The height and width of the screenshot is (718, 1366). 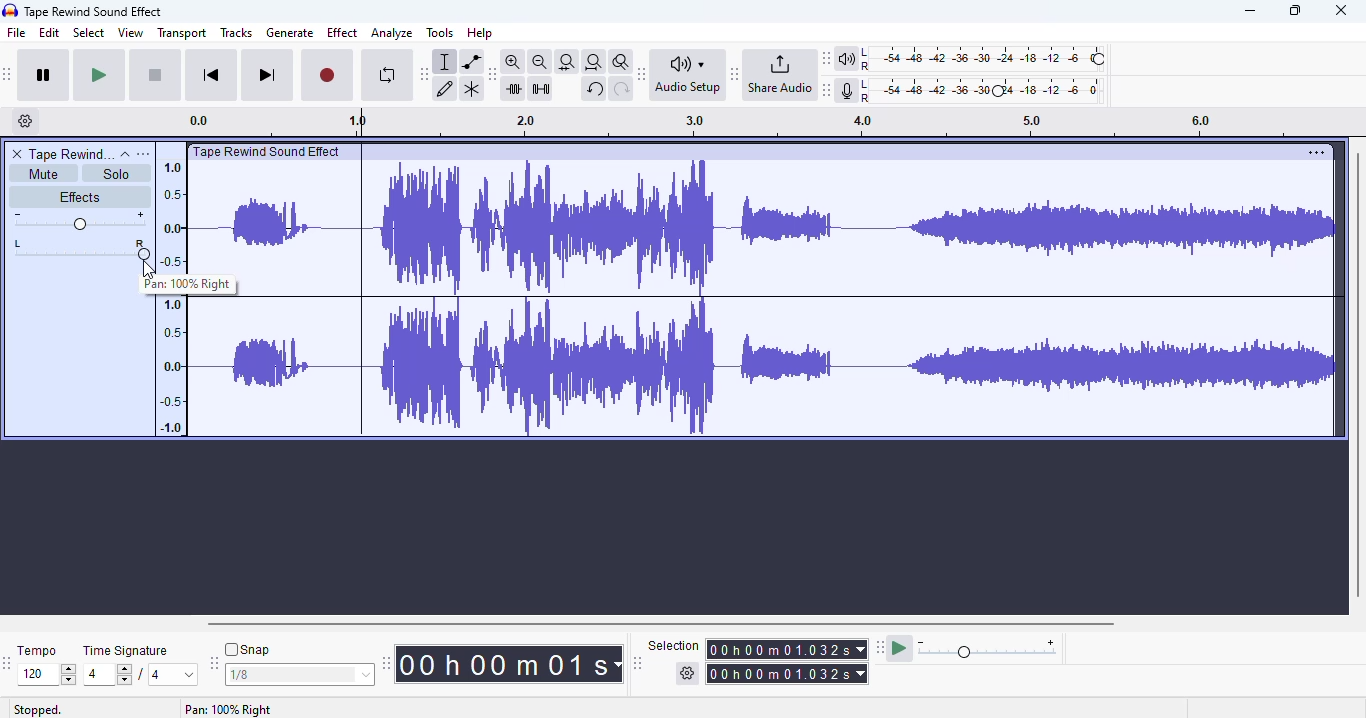 I want to click on volume, so click(x=79, y=221).